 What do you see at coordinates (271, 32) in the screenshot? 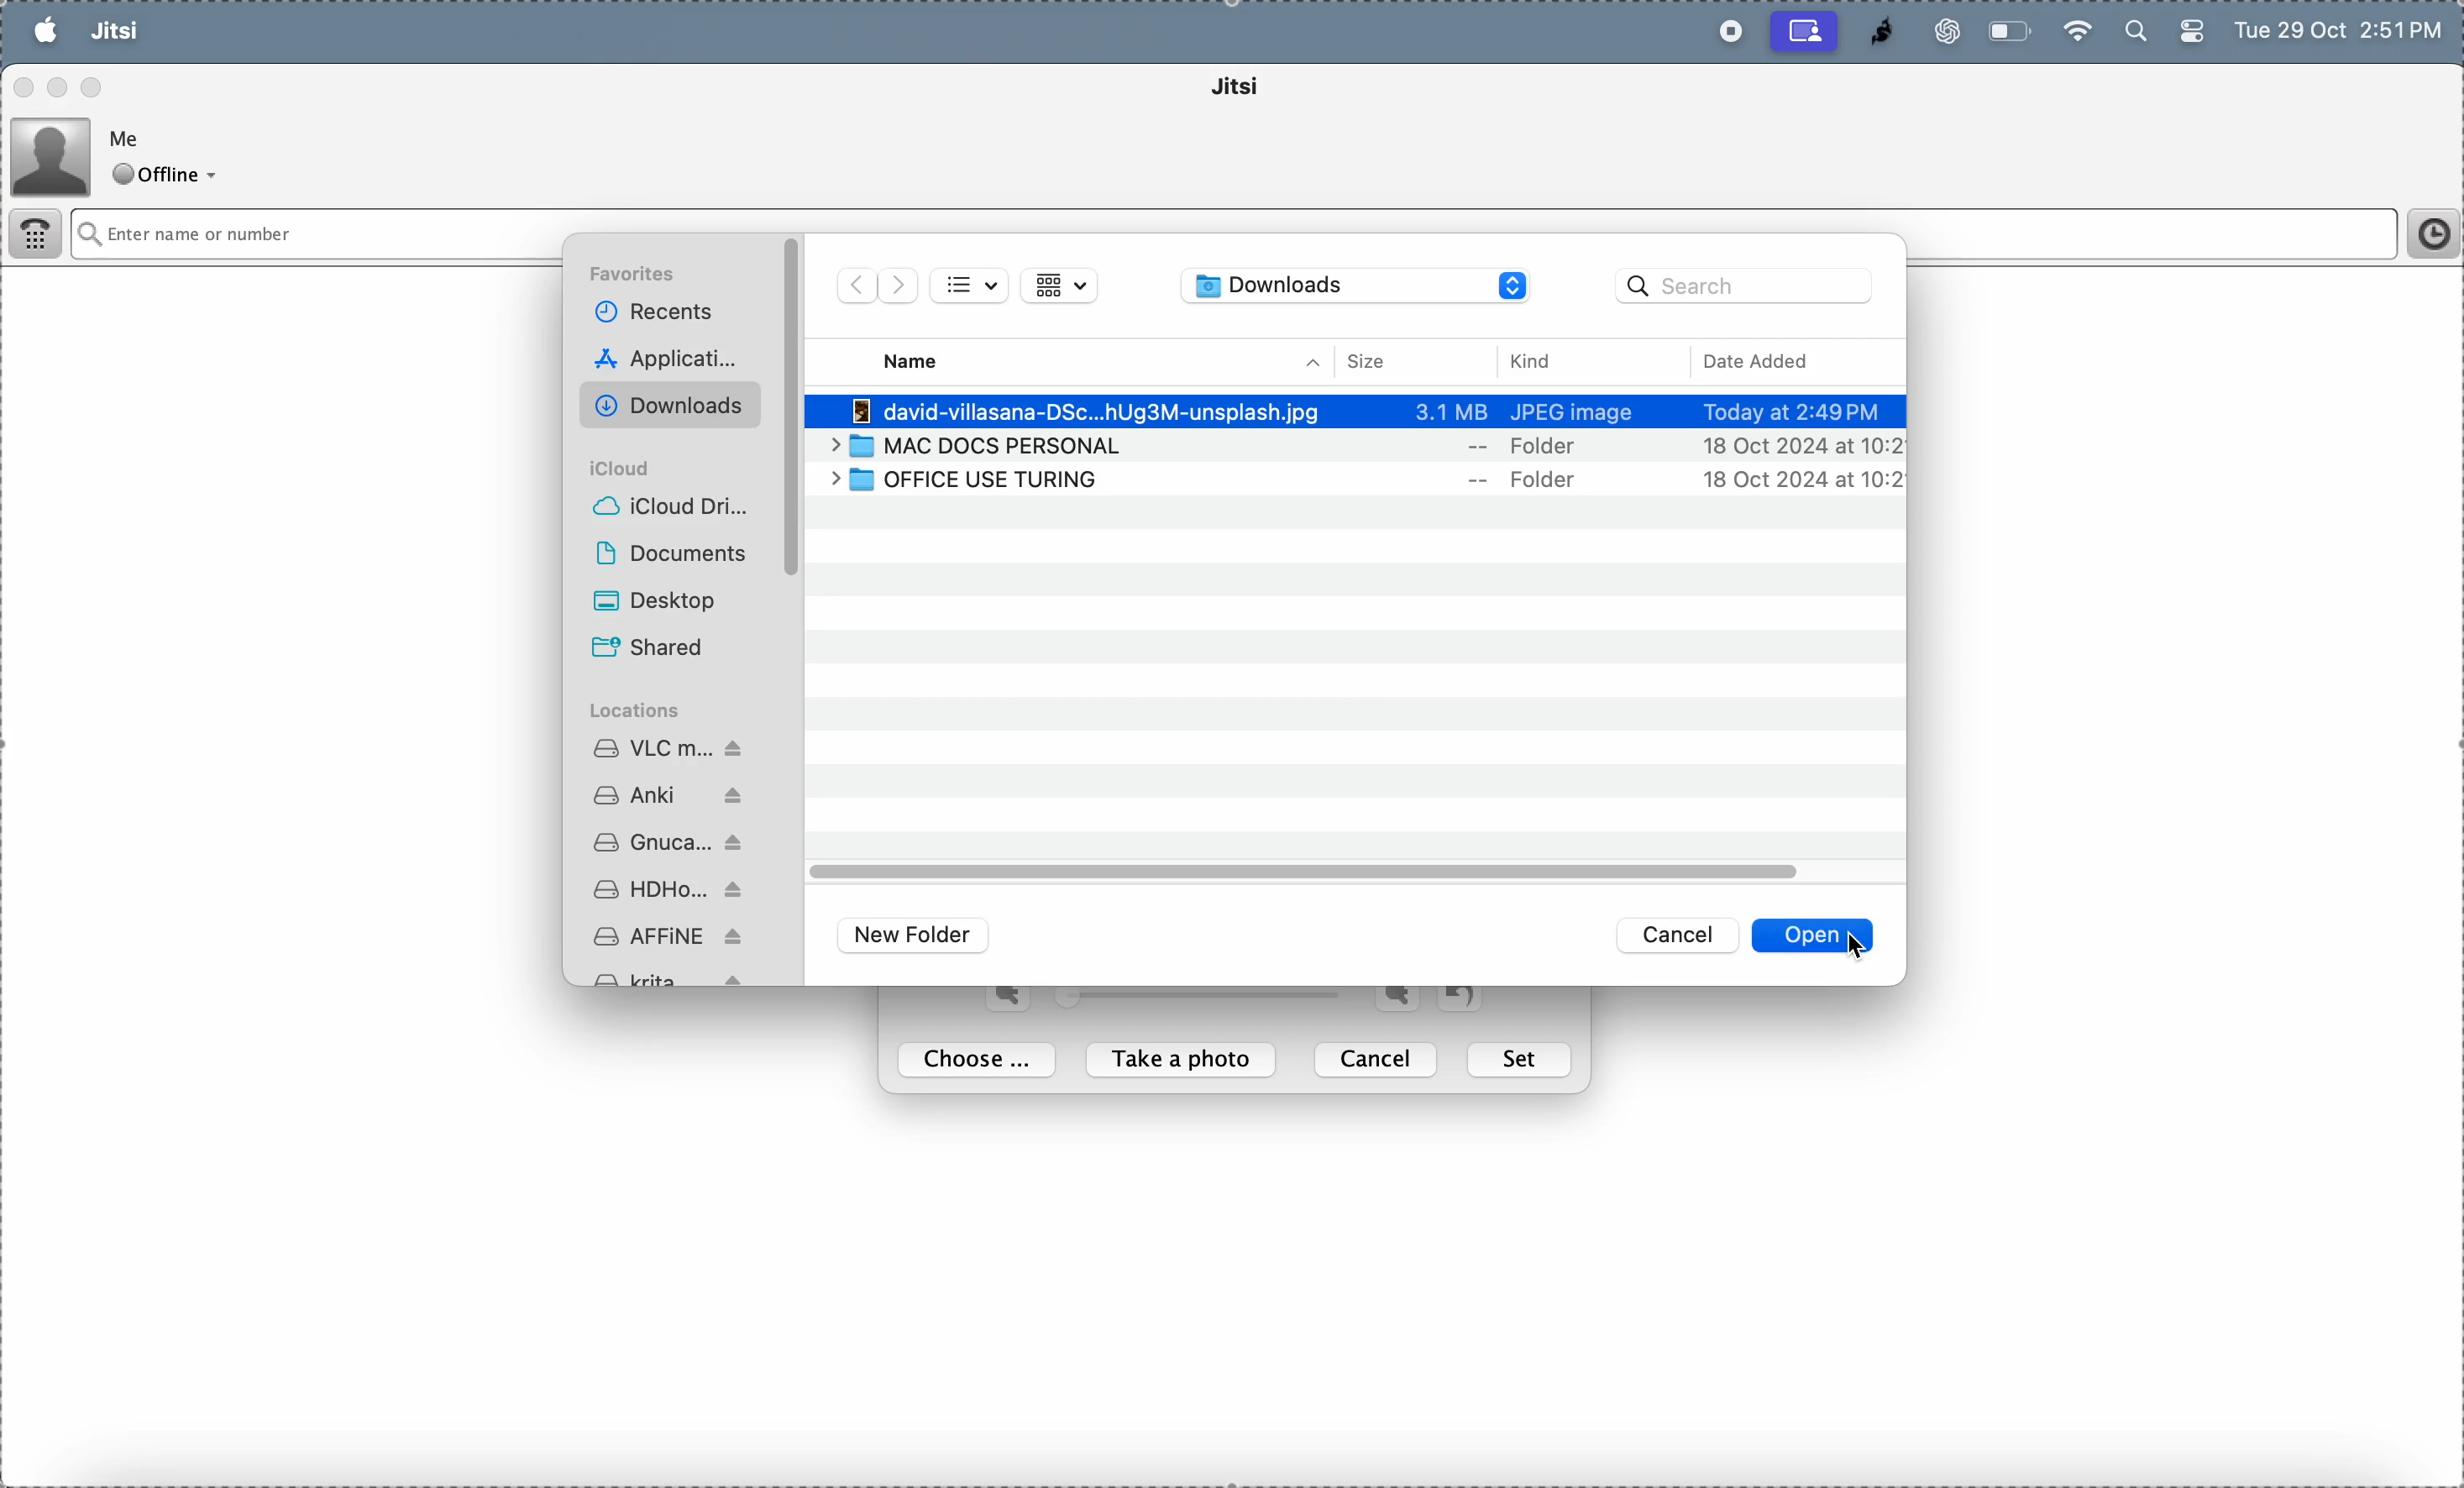
I see `tools` at bounding box center [271, 32].